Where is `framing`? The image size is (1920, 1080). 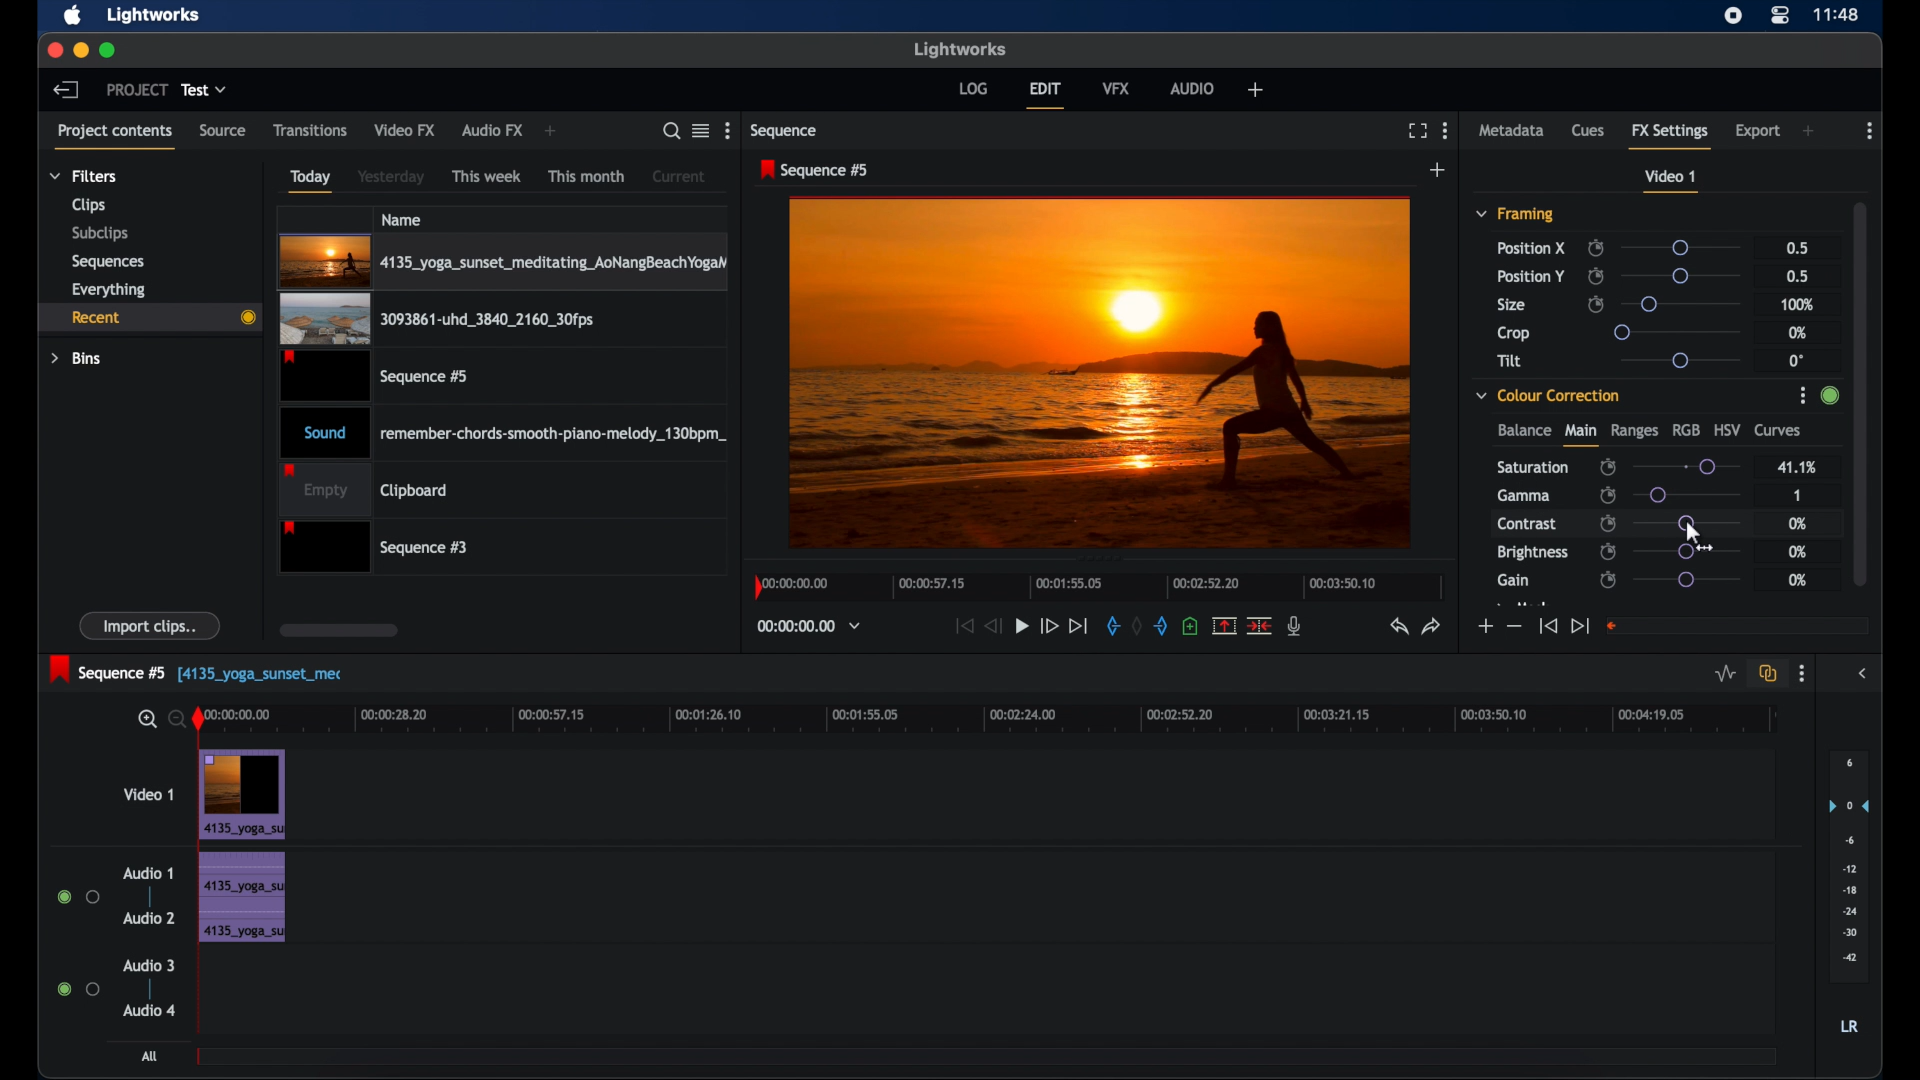
framing is located at coordinates (1516, 215).